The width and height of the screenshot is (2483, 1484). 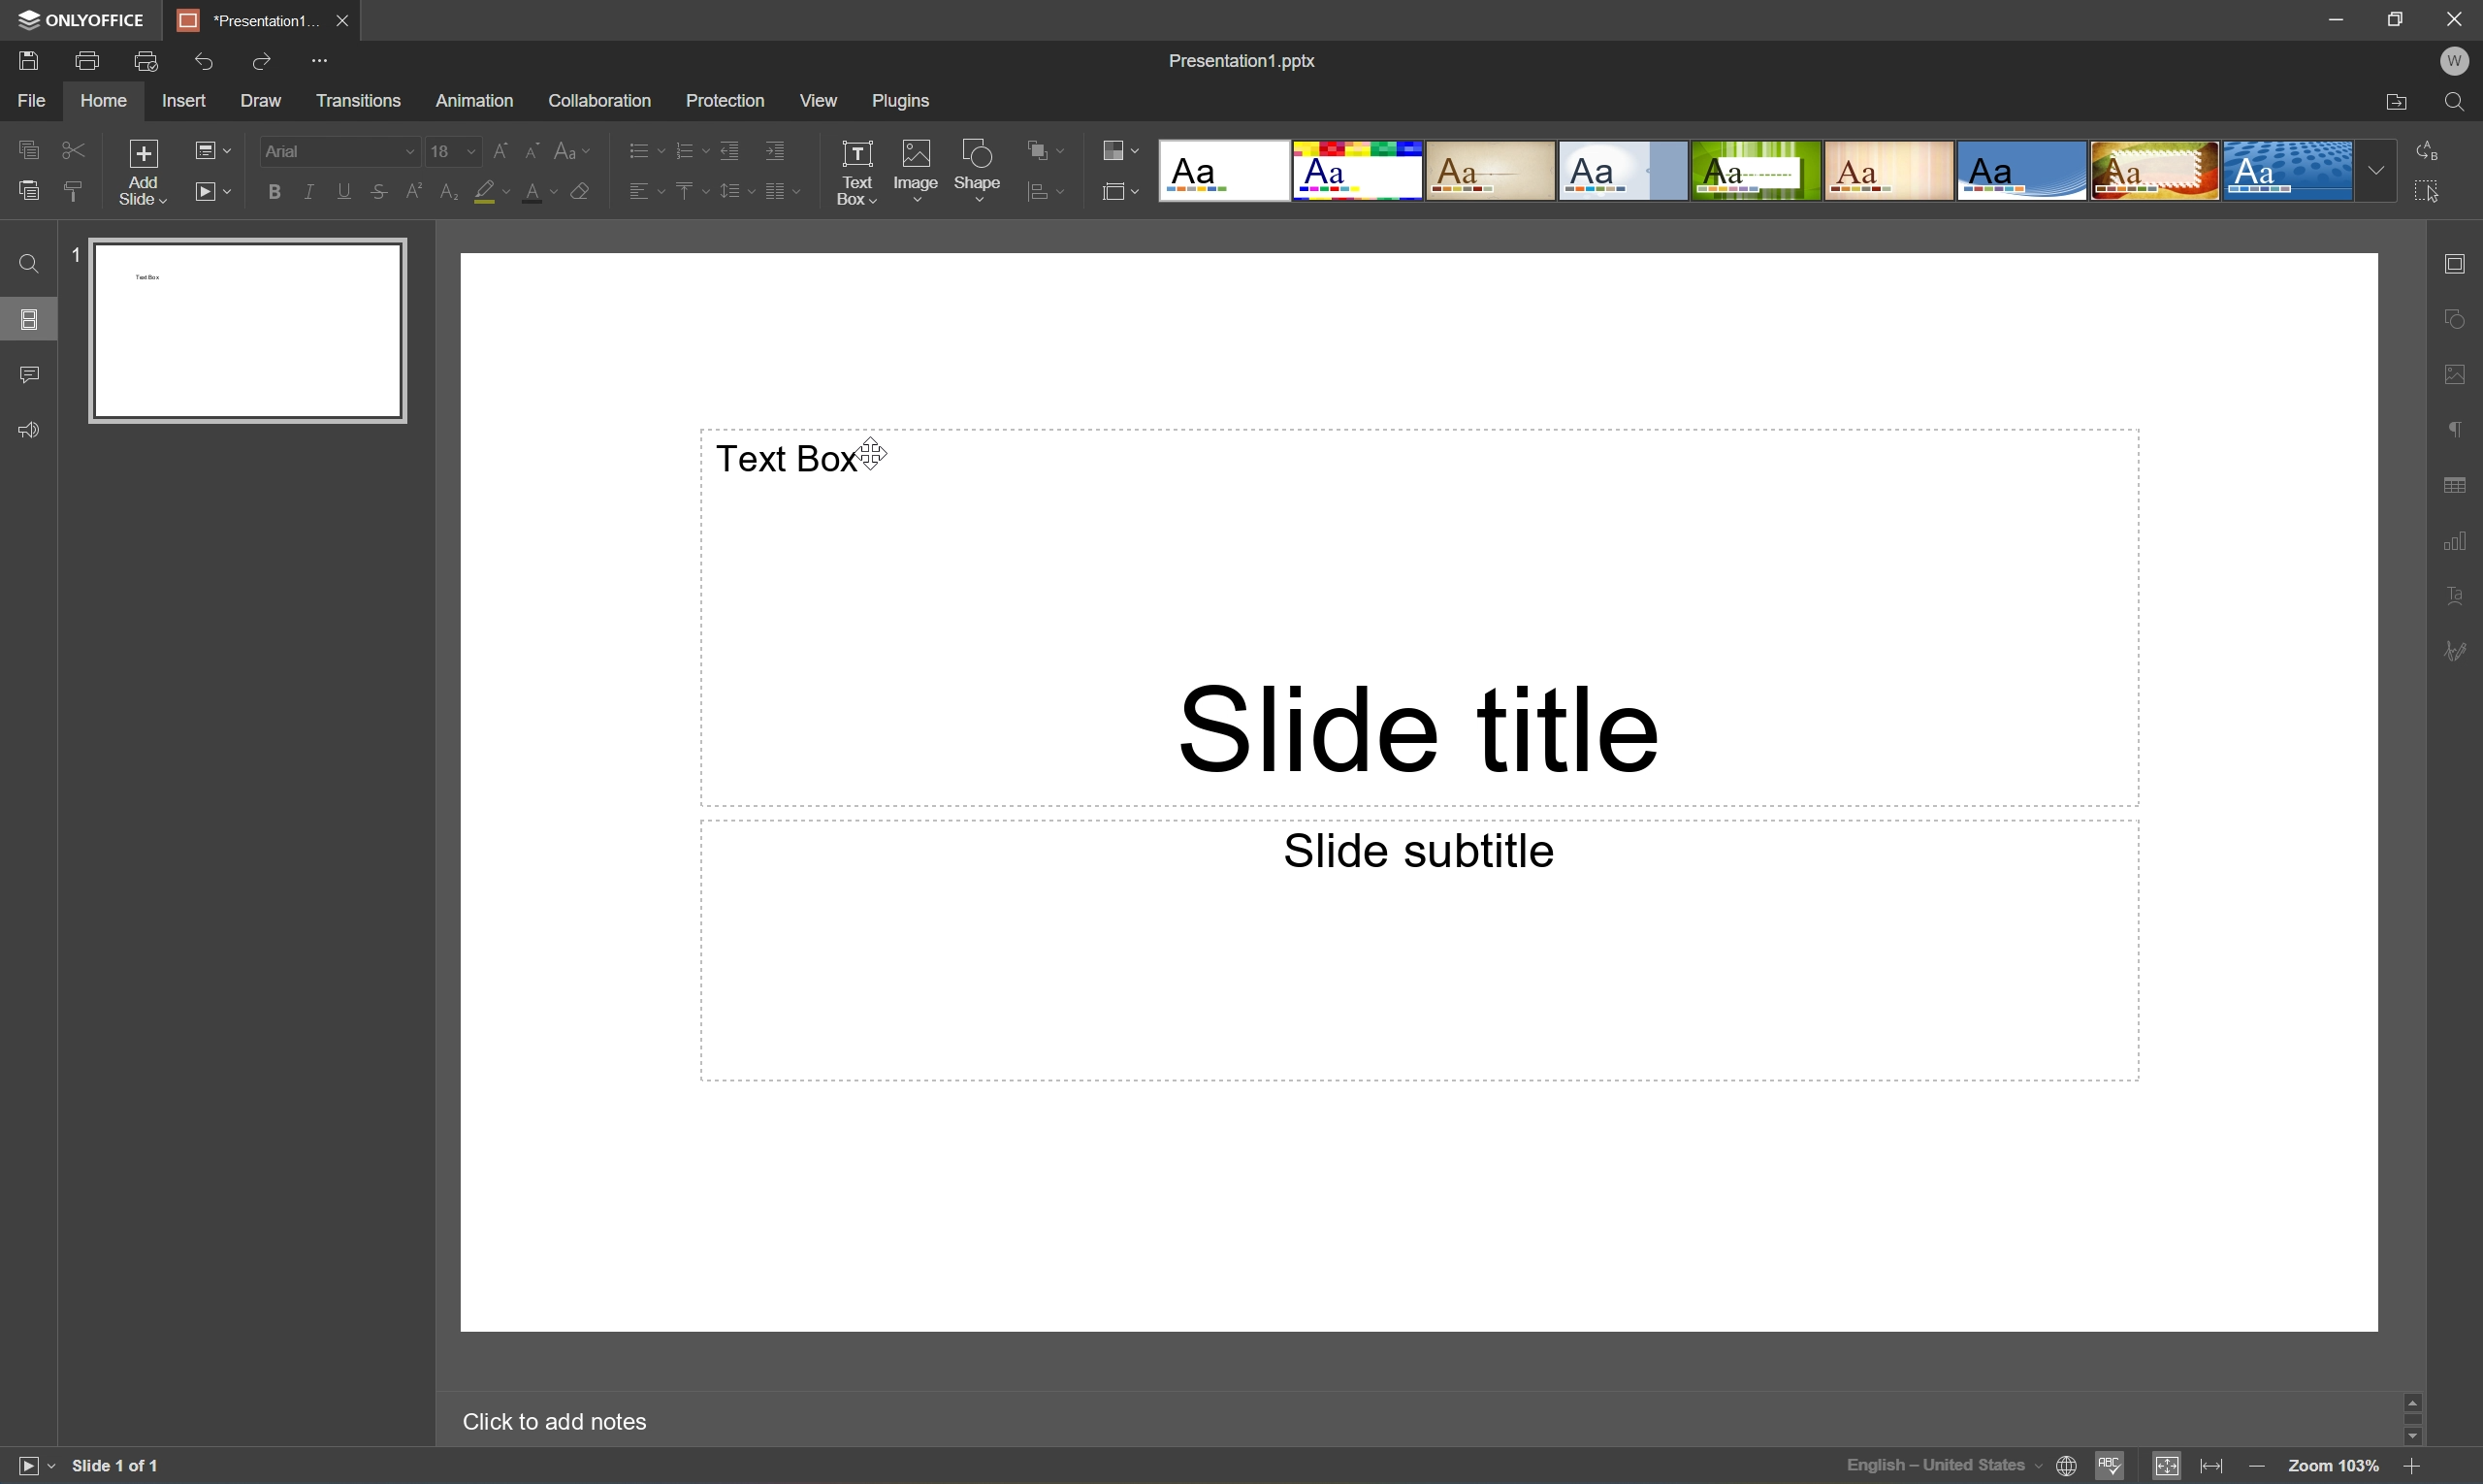 What do you see at coordinates (1048, 147) in the screenshot?
I see `Arrange shape` at bounding box center [1048, 147].